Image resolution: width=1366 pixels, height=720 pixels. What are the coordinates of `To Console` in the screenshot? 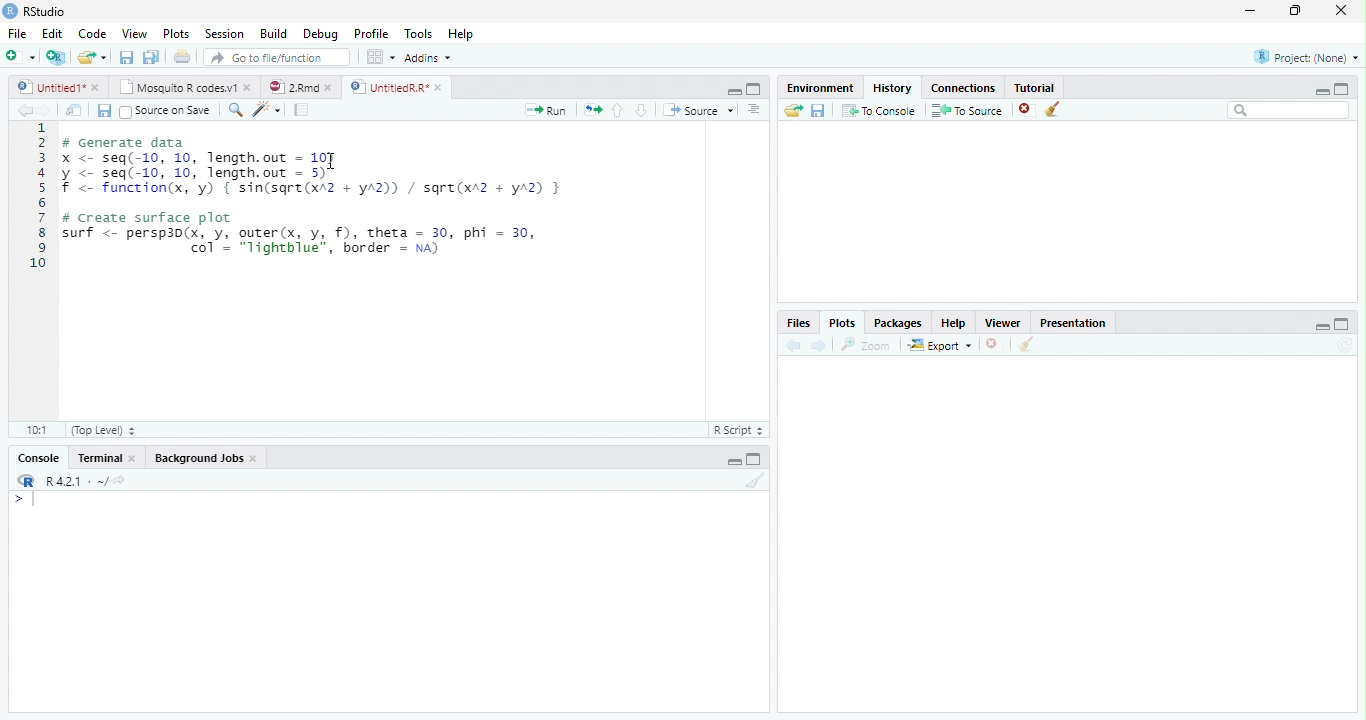 It's located at (879, 110).